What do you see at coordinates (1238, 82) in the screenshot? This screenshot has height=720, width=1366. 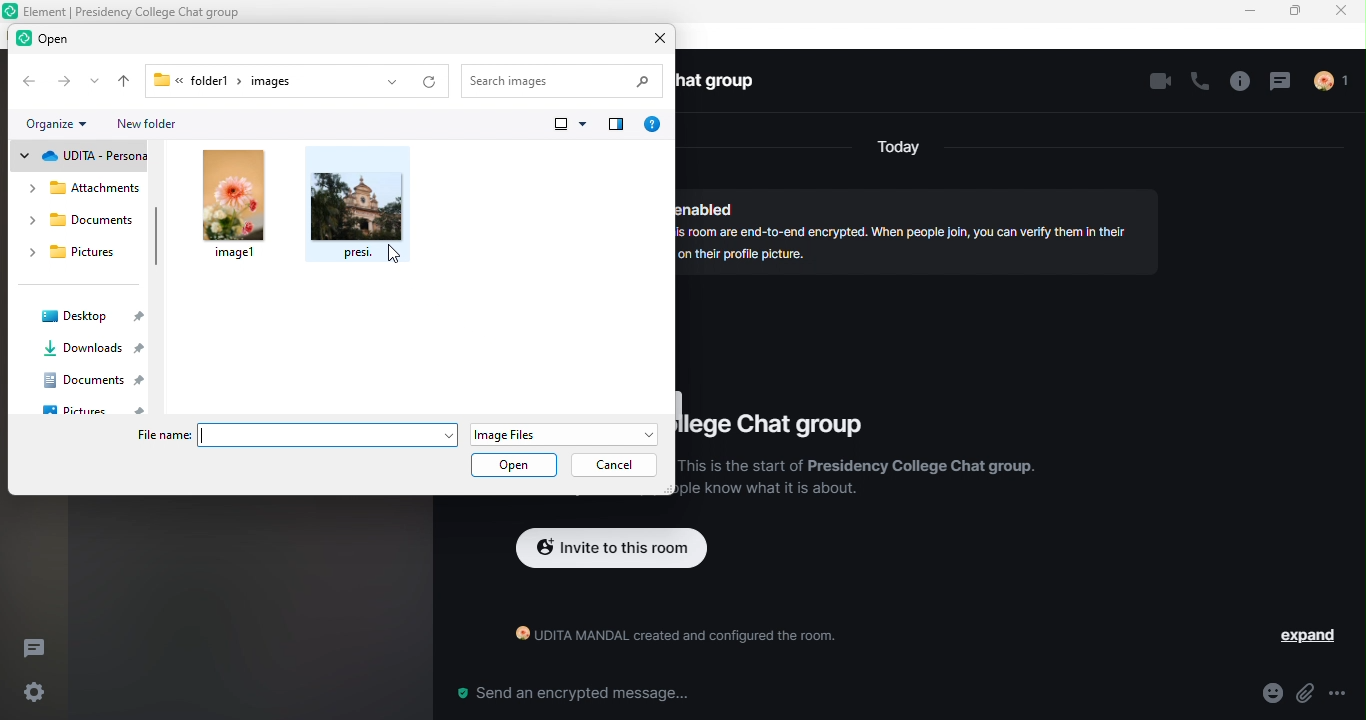 I see `info` at bounding box center [1238, 82].